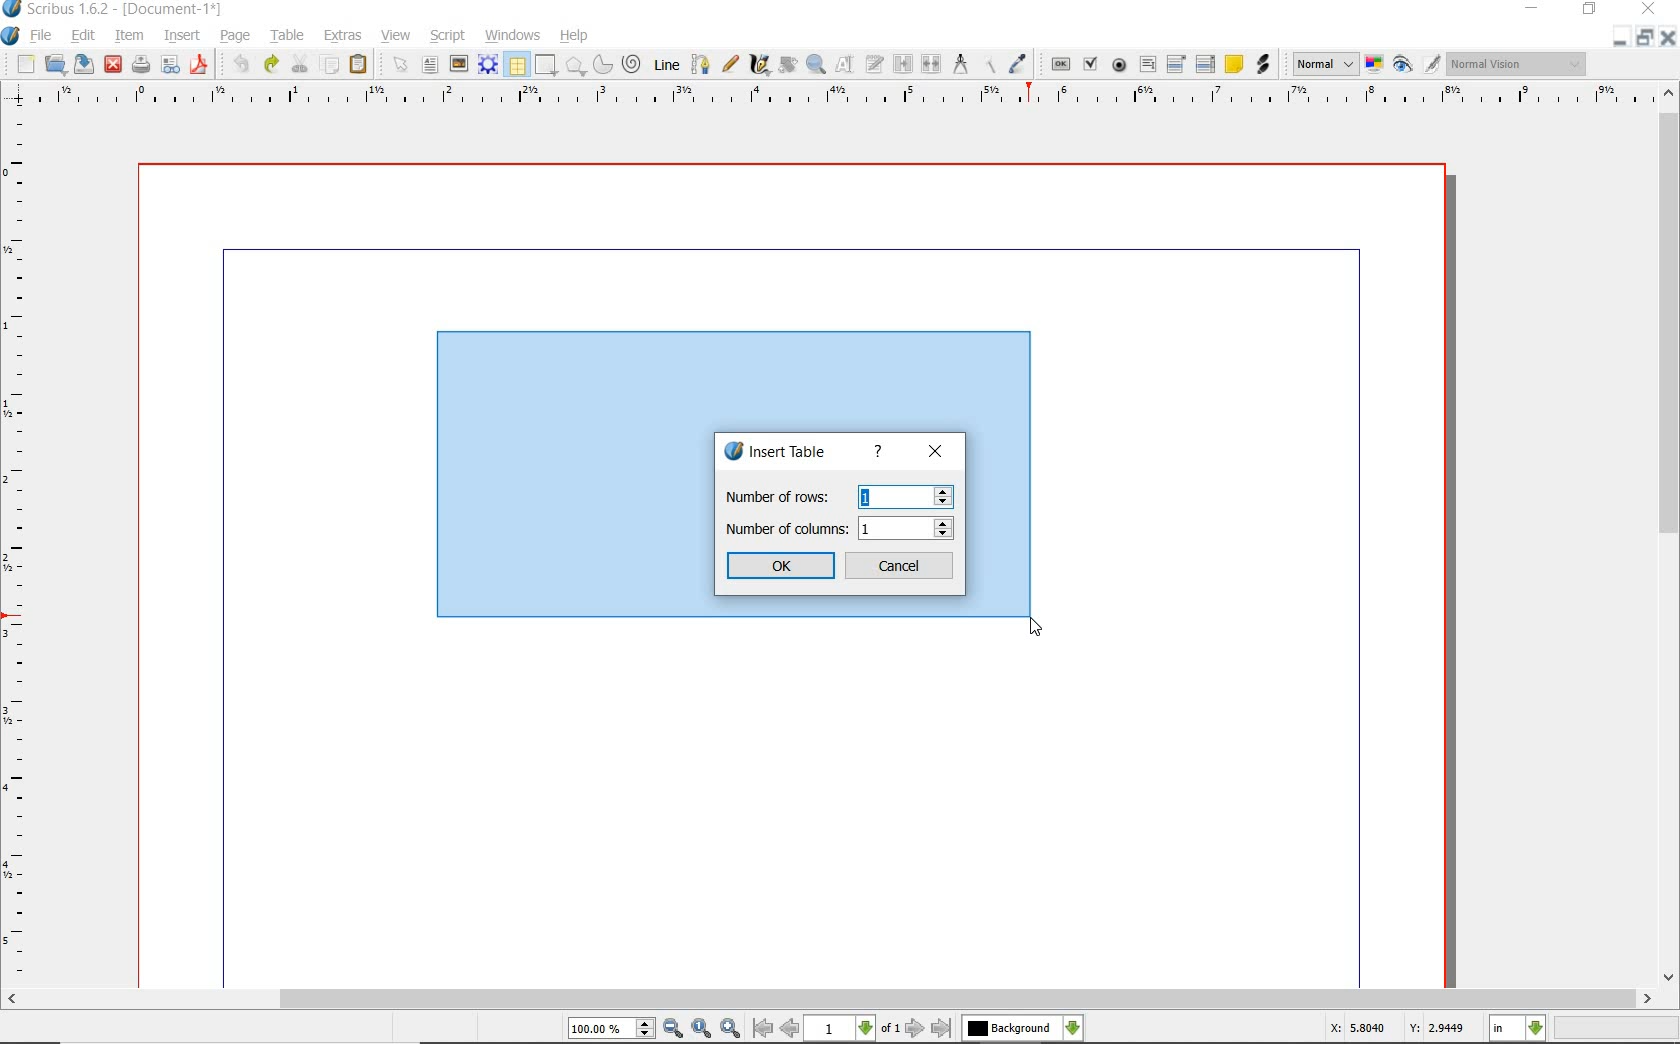 The width and height of the screenshot is (1680, 1044). What do you see at coordinates (901, 567) in the screenshot?
I see `cancel` at bounding box center [901, 567].